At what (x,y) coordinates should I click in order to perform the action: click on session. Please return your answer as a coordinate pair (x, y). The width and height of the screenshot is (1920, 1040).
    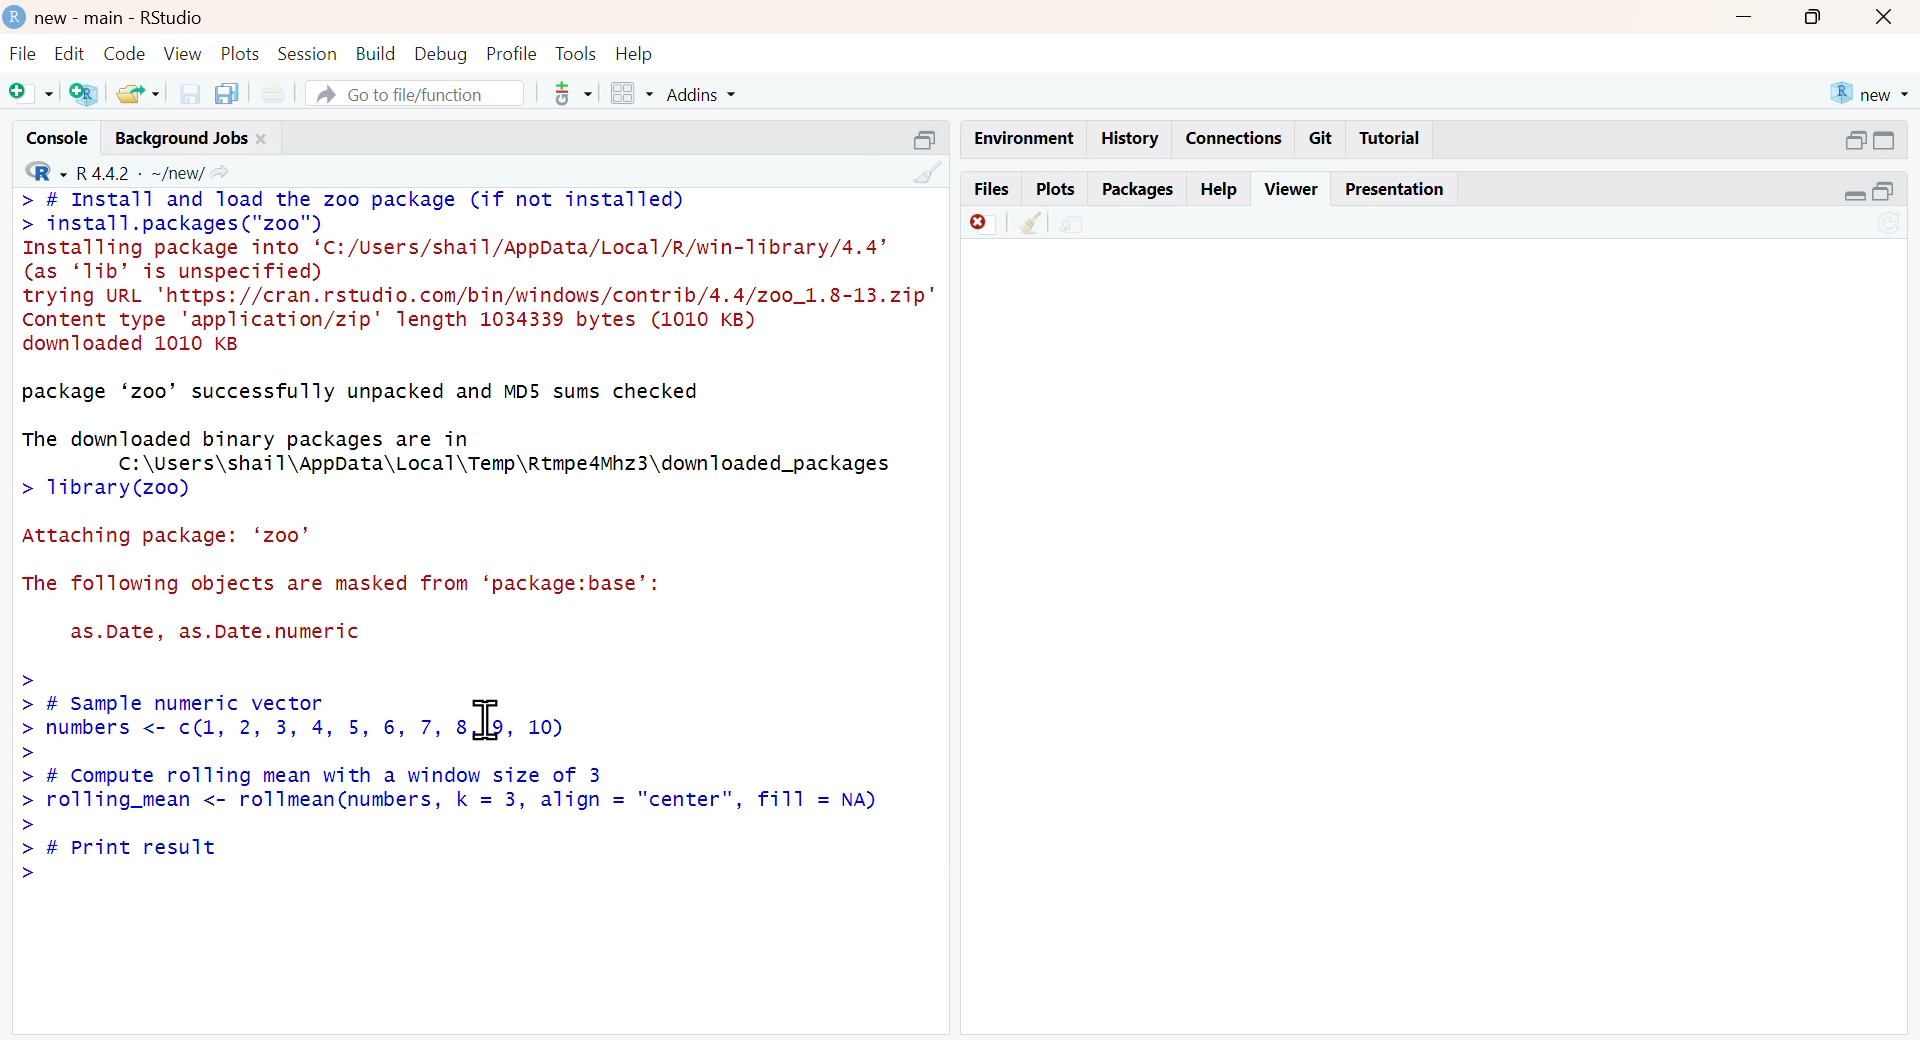
    Looking at the image, I should click on (309, 53).